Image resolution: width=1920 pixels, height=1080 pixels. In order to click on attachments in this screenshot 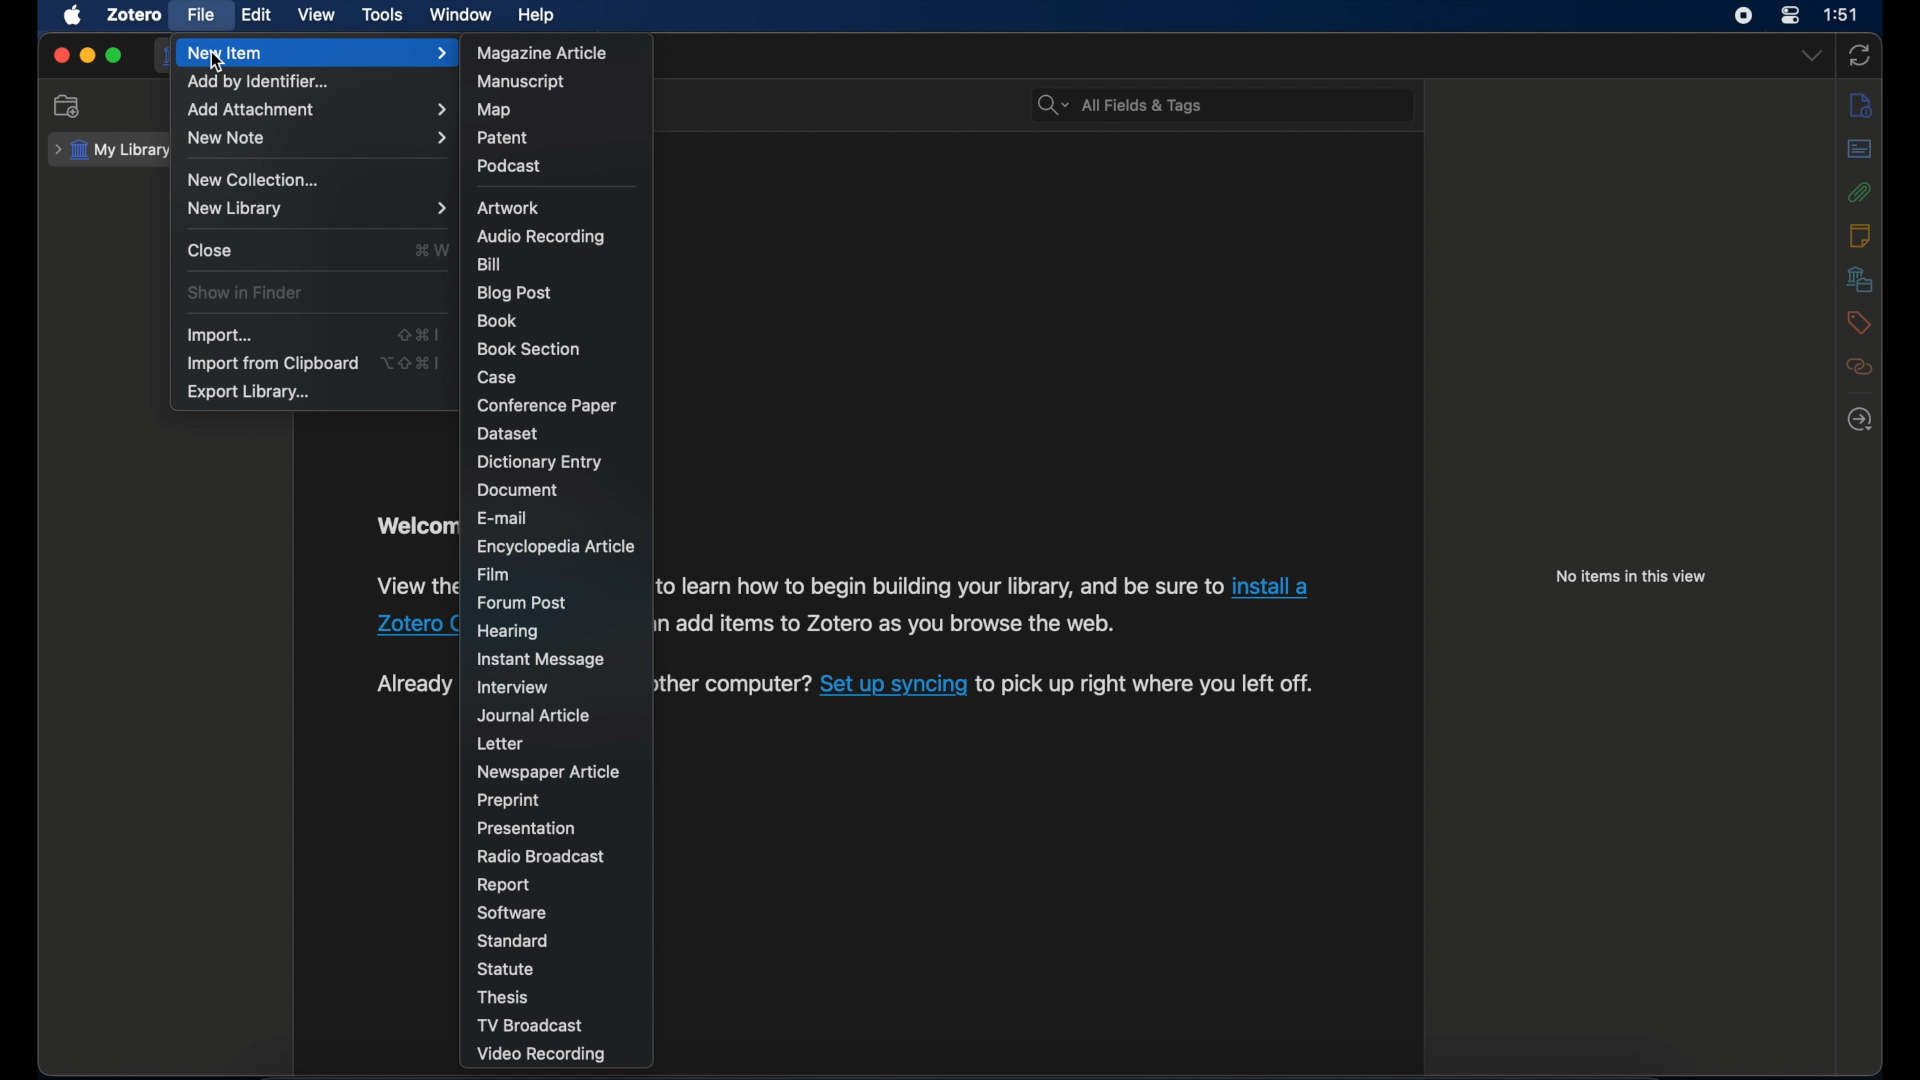, I will do `click(1861, 192)`.